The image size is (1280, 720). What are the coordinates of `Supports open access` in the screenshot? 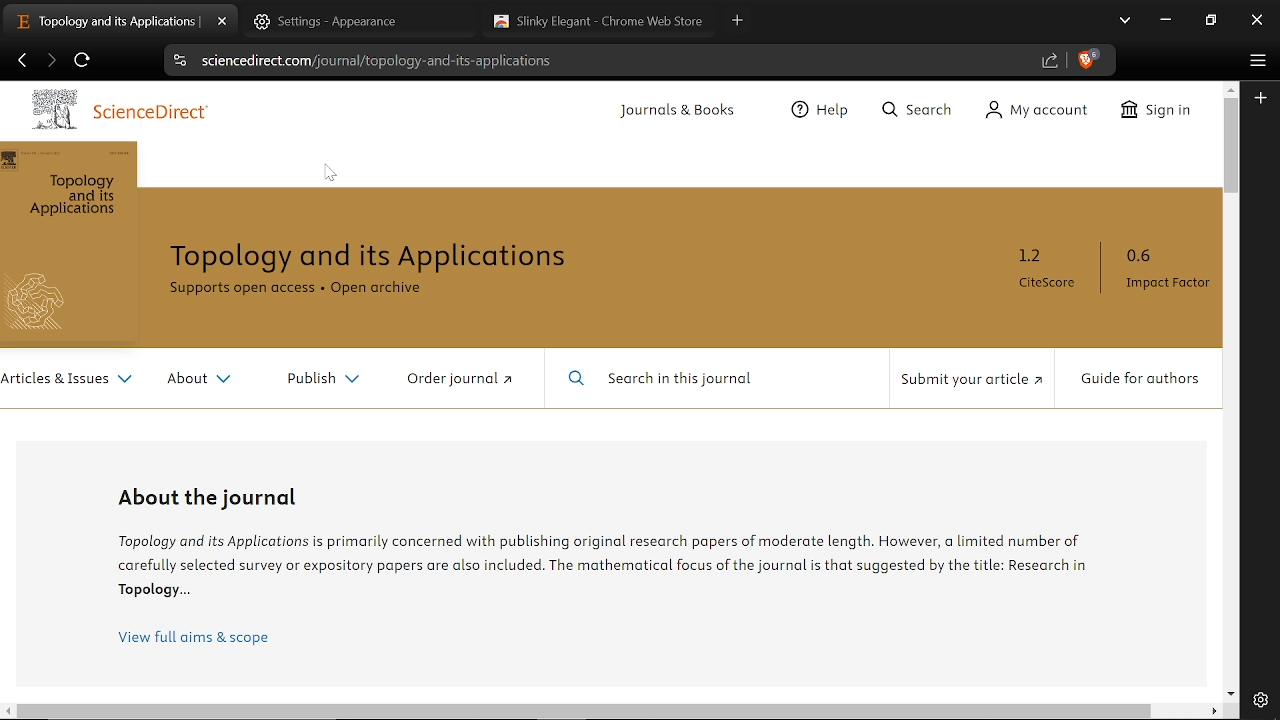 It's located at (237, 289).